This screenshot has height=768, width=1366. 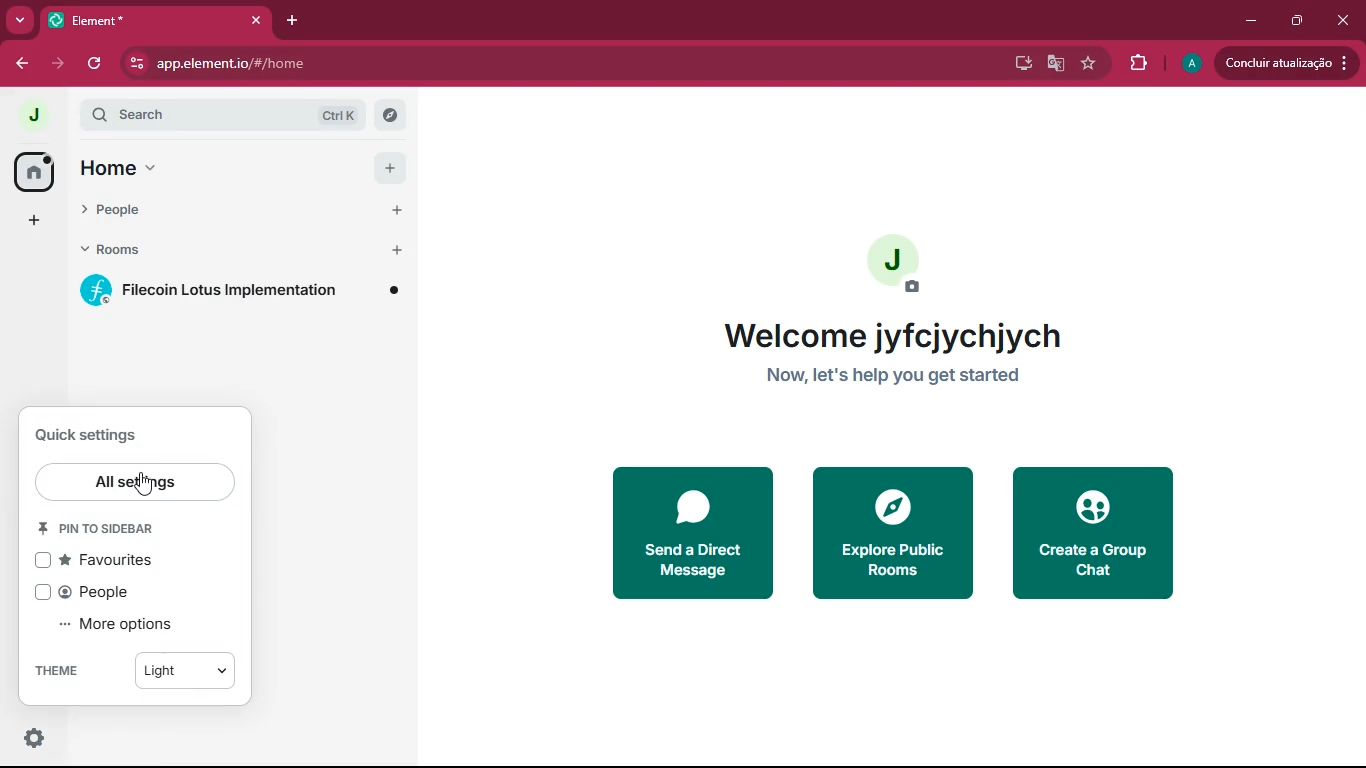 What do you see at coordinates (398, 250) in the screenshot?
I see `add room` at bounding box center [398, 250].